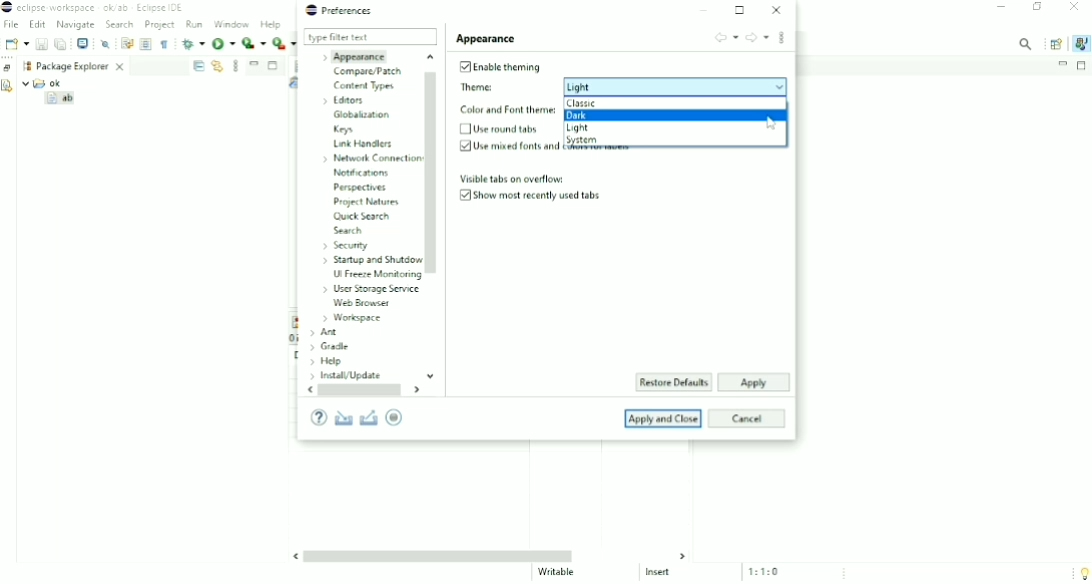 The image size is (1092, 584). What do you see at coordinates (106, 43) in the screenshot?
I see `Skip All Breakpoints` at bounding box center [106, 43].